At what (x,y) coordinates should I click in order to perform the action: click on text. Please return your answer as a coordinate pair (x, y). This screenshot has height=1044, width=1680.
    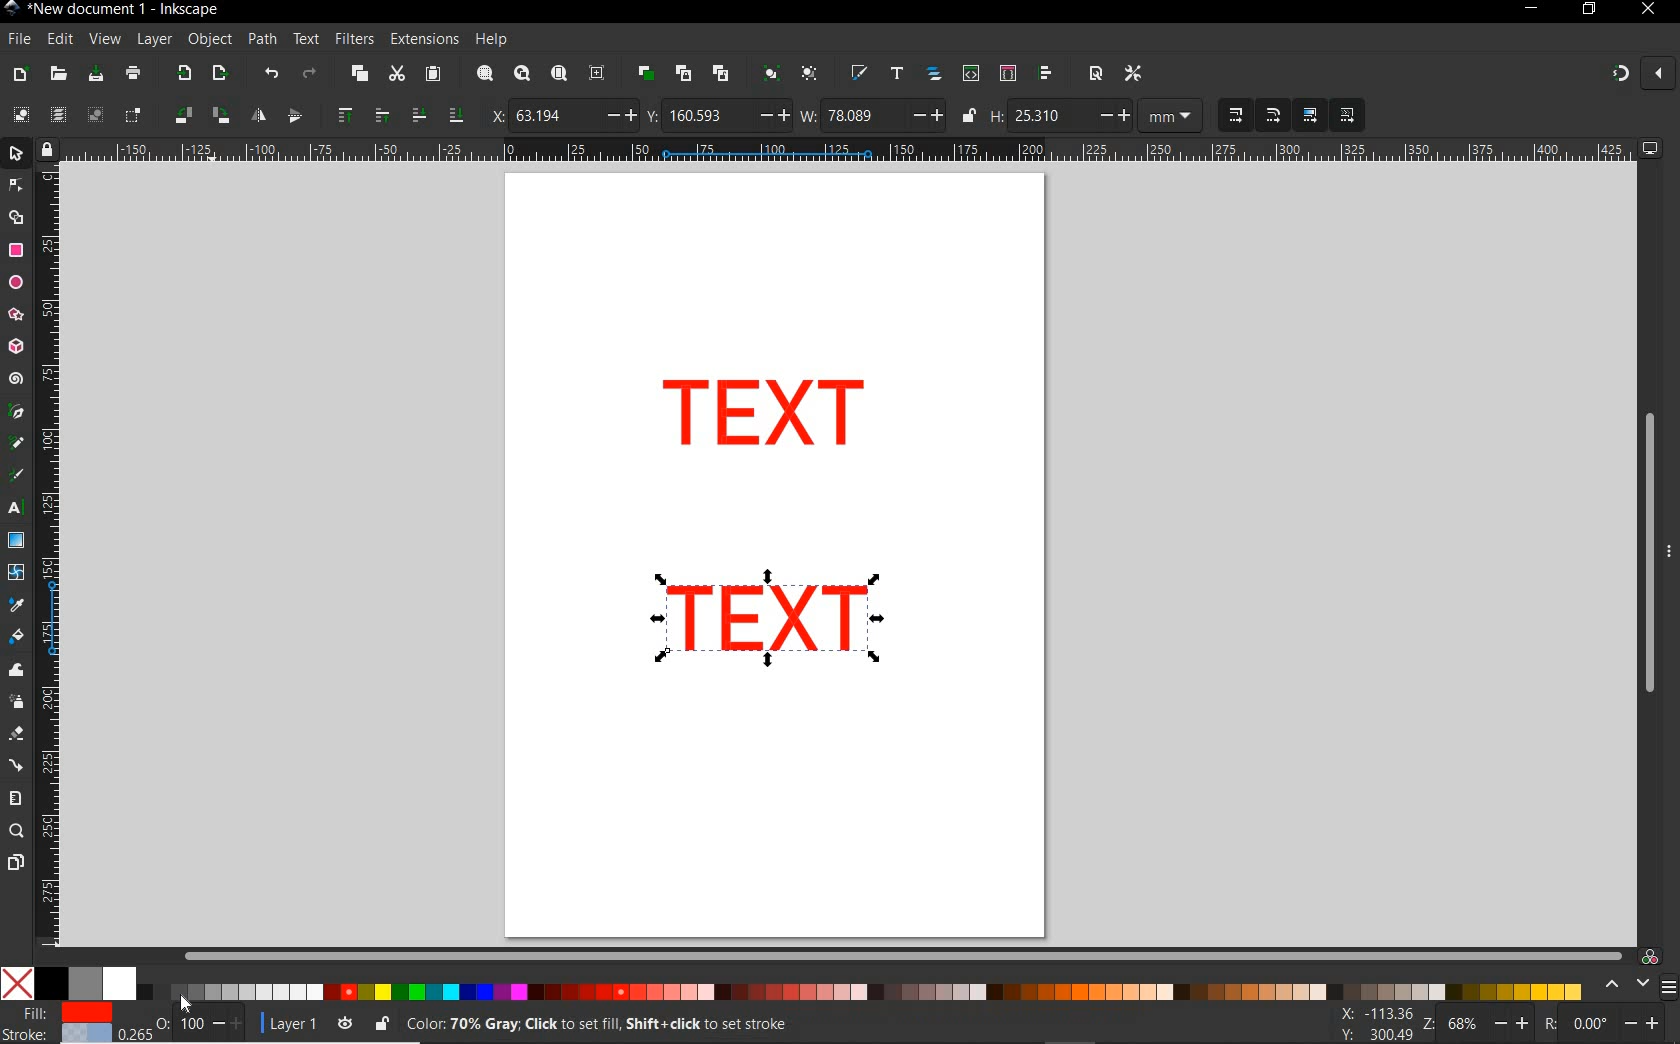
    Looking at the image, I should click on (307, 40).